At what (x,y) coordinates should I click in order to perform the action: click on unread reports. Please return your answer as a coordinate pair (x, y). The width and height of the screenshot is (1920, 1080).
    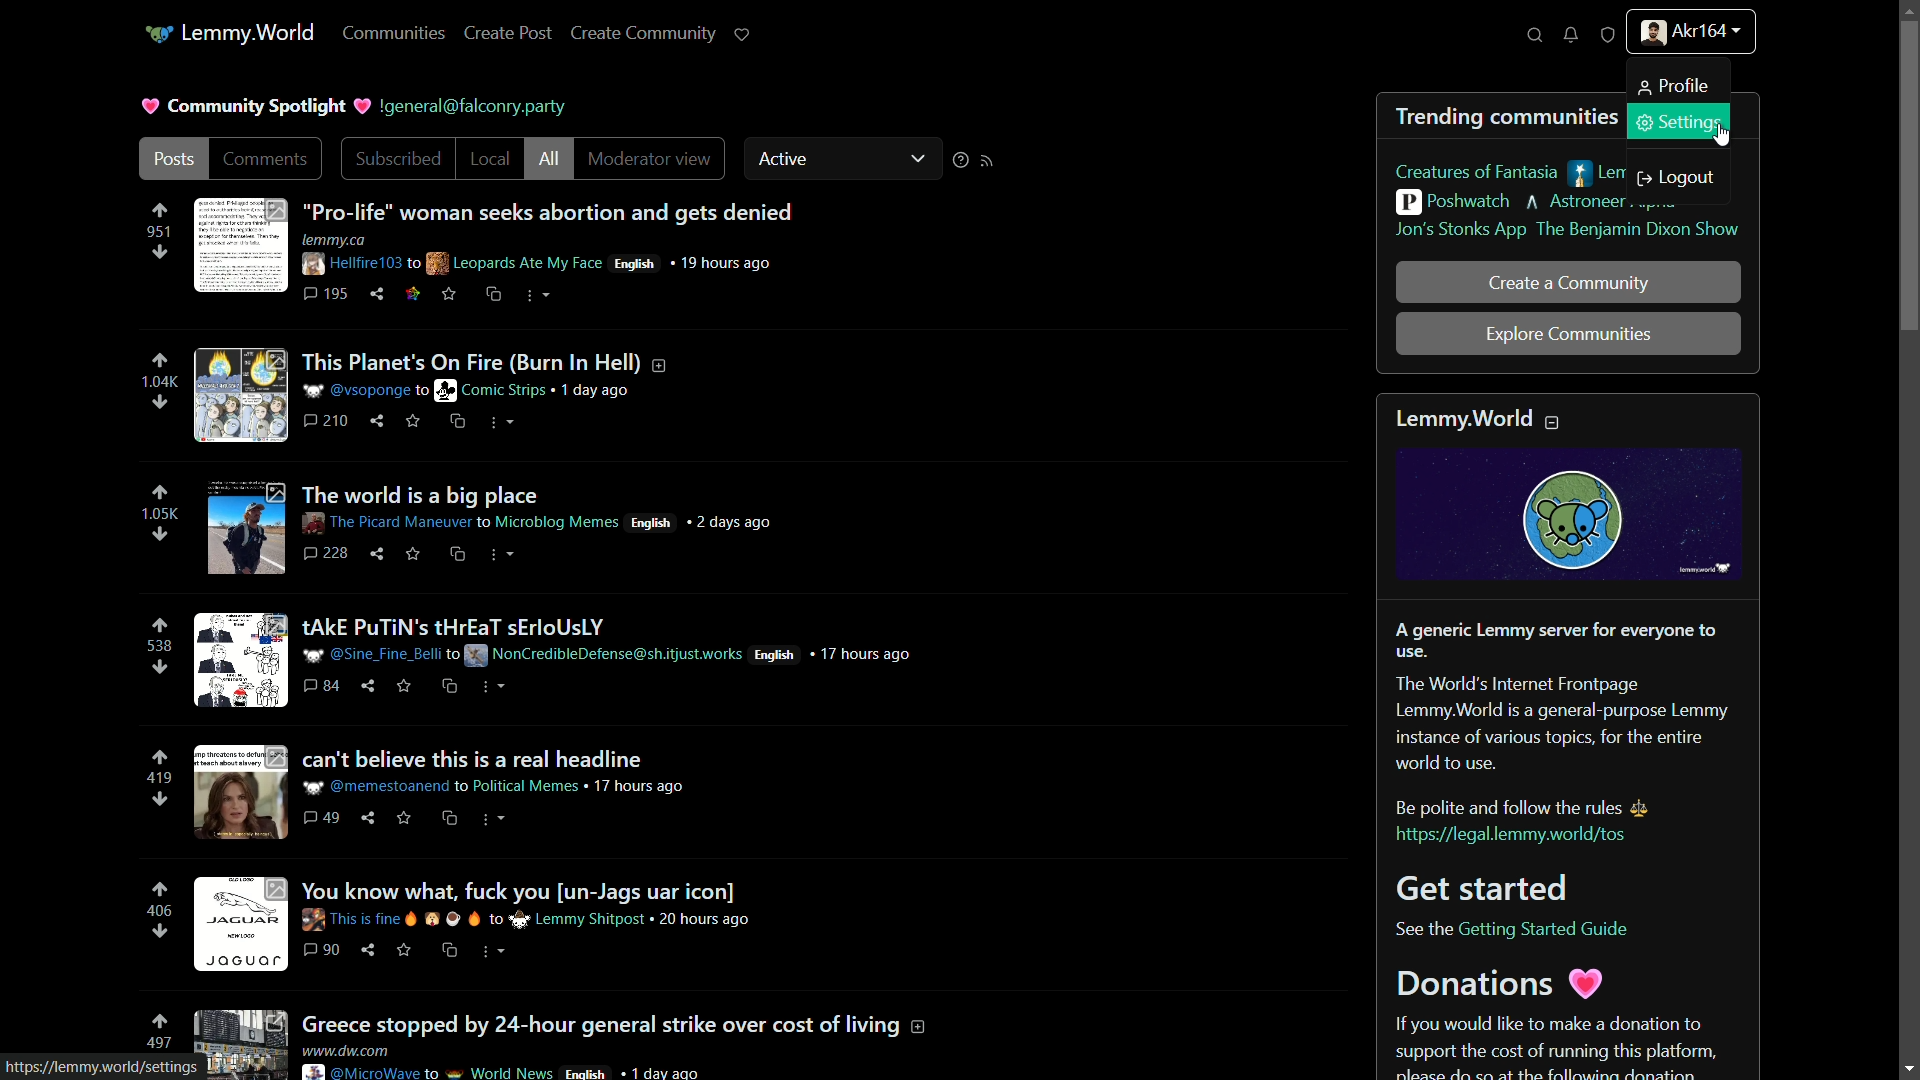
    Looking at the image, I should click on (1607, 35).